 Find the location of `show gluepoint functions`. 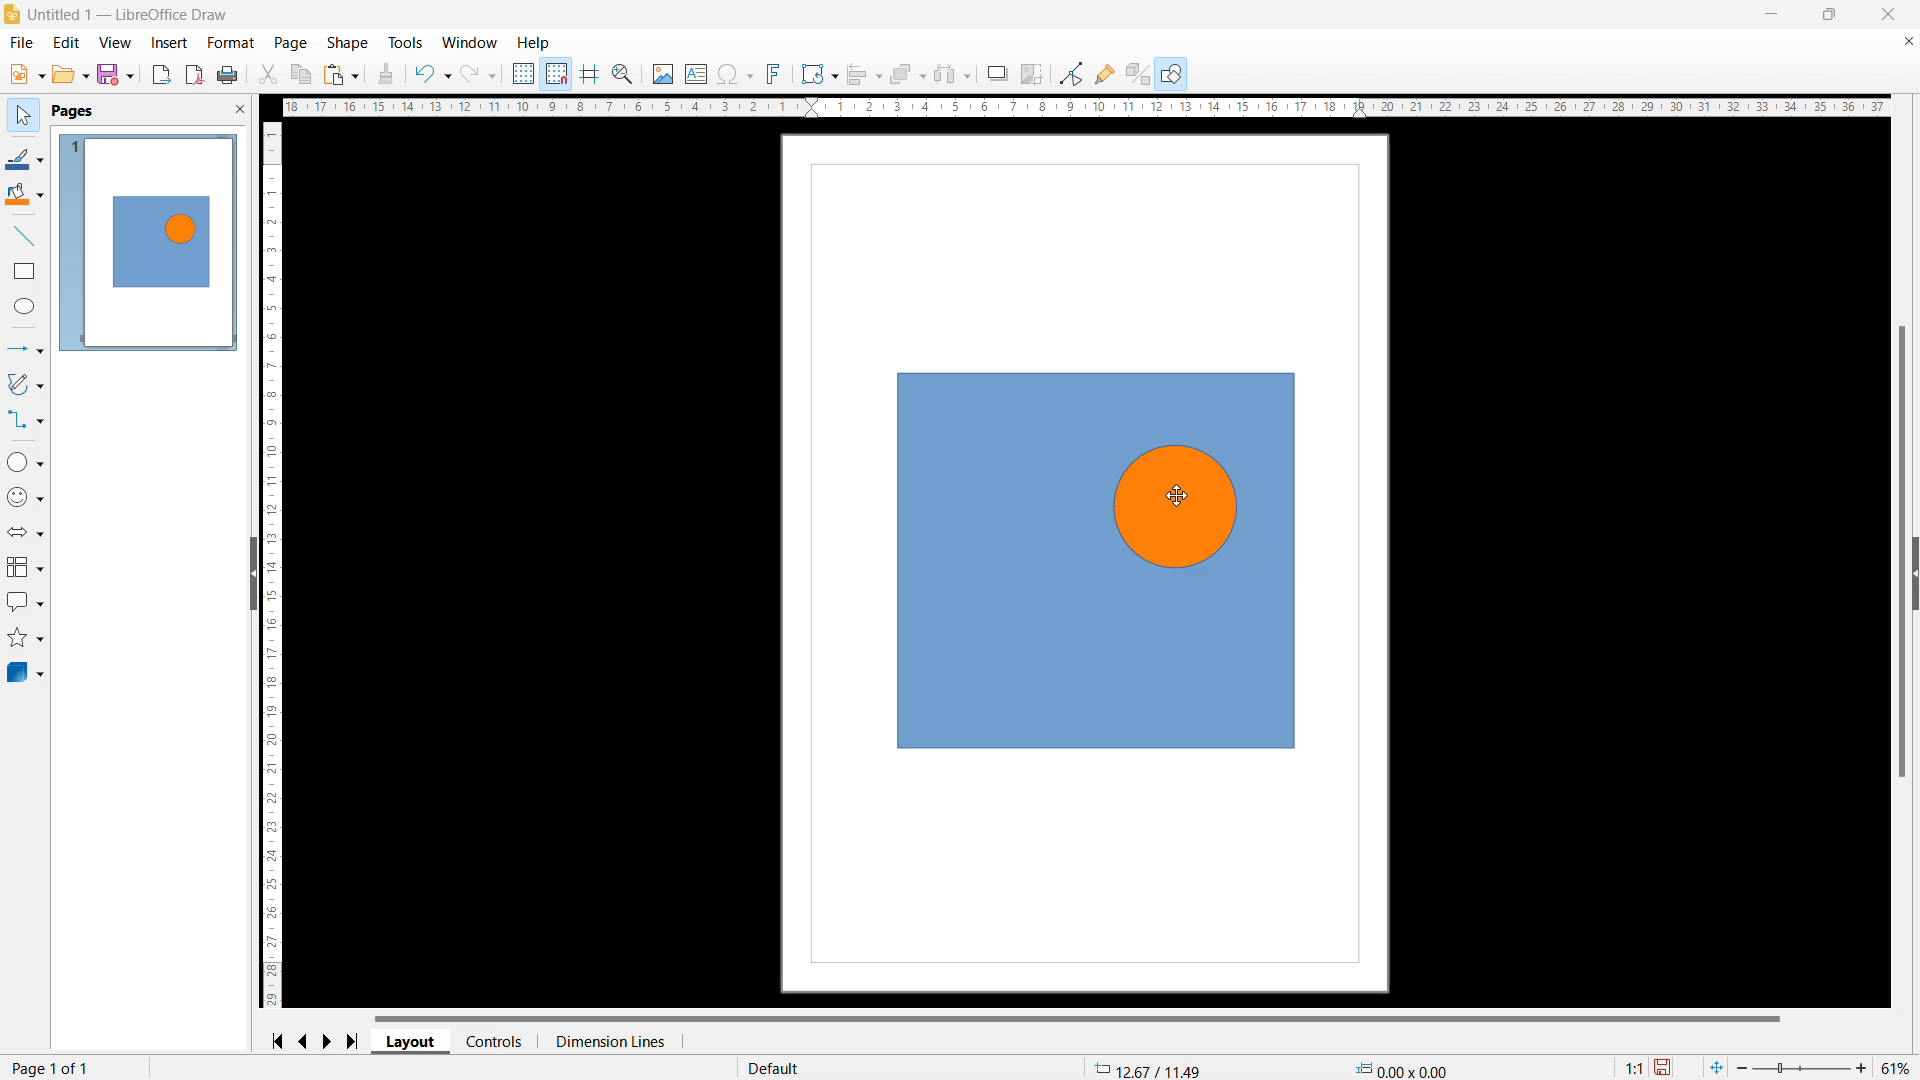

show gluepoint functions is located at coordinates (1104, 74).